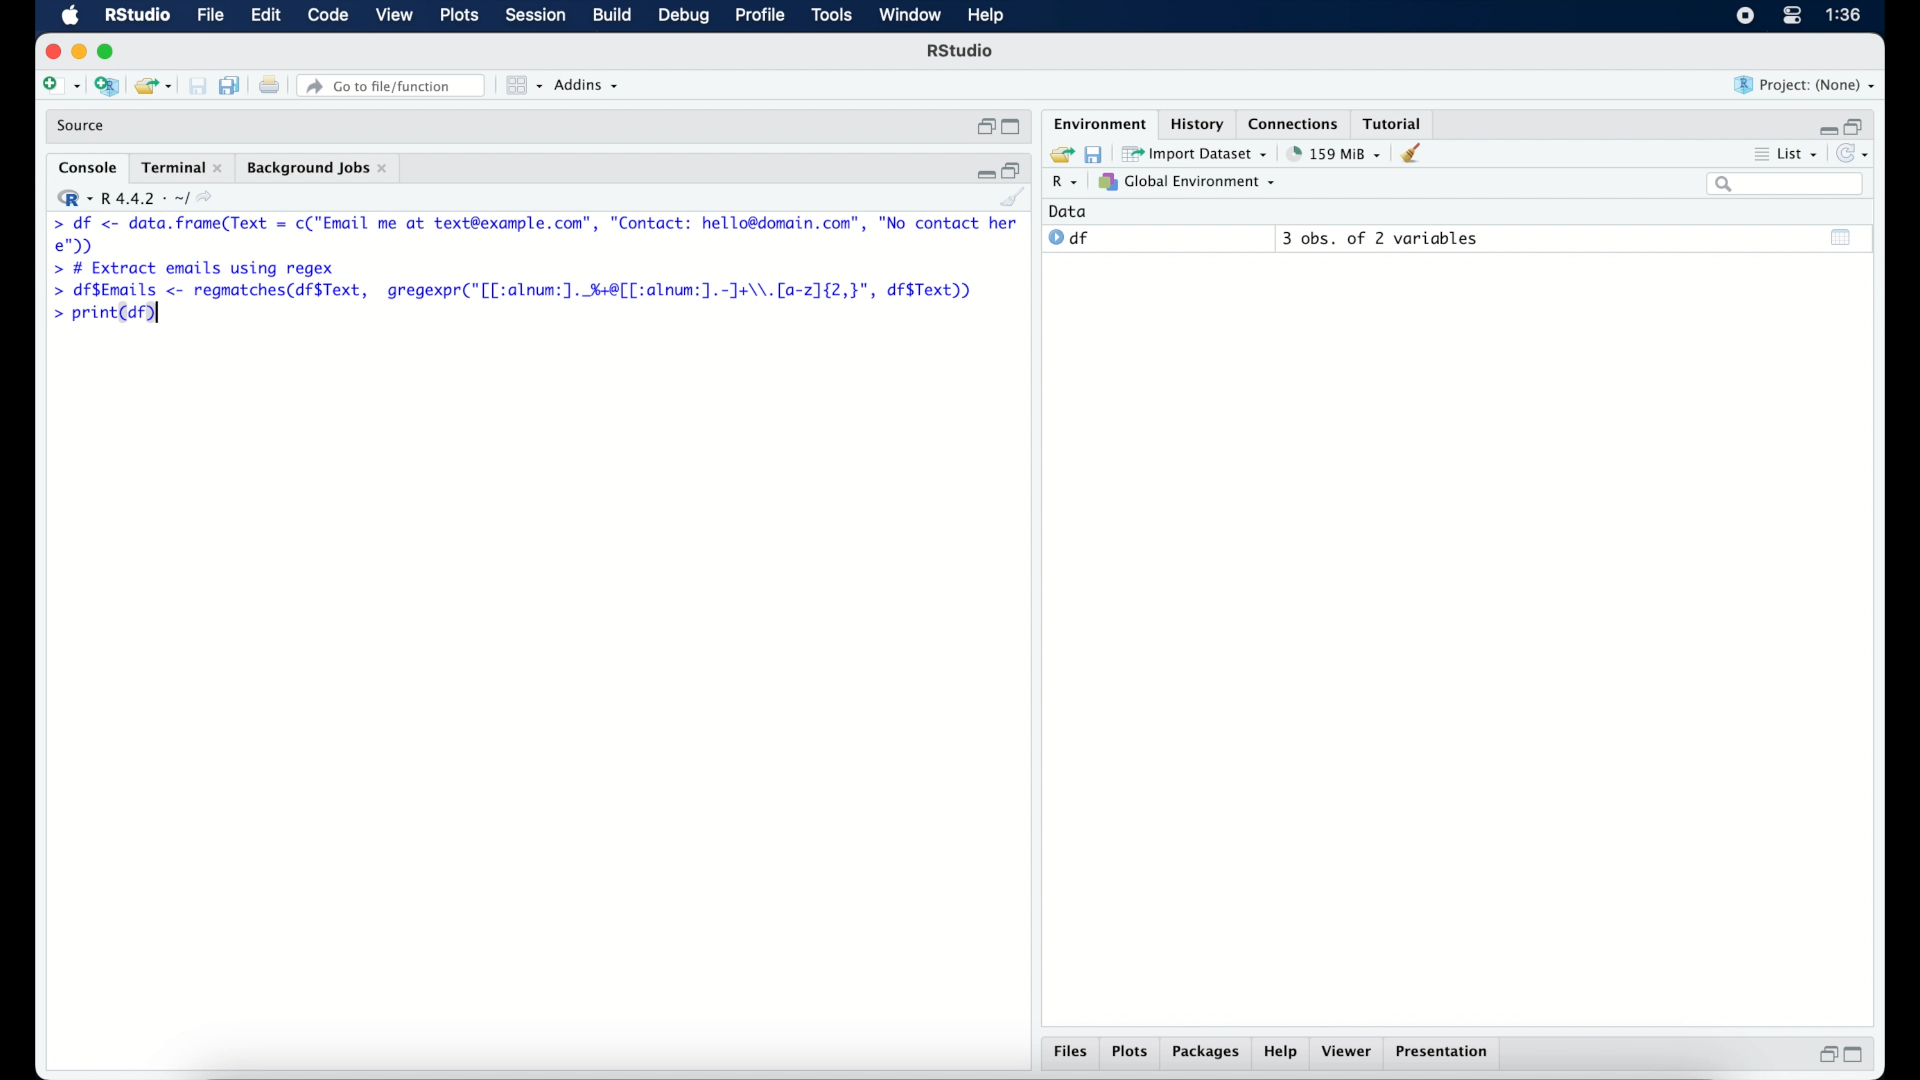 This screenshot has height=1080, width=1920. Describe the element at coordinates (830, 16) in the screenshot. I see `tools` at that location.